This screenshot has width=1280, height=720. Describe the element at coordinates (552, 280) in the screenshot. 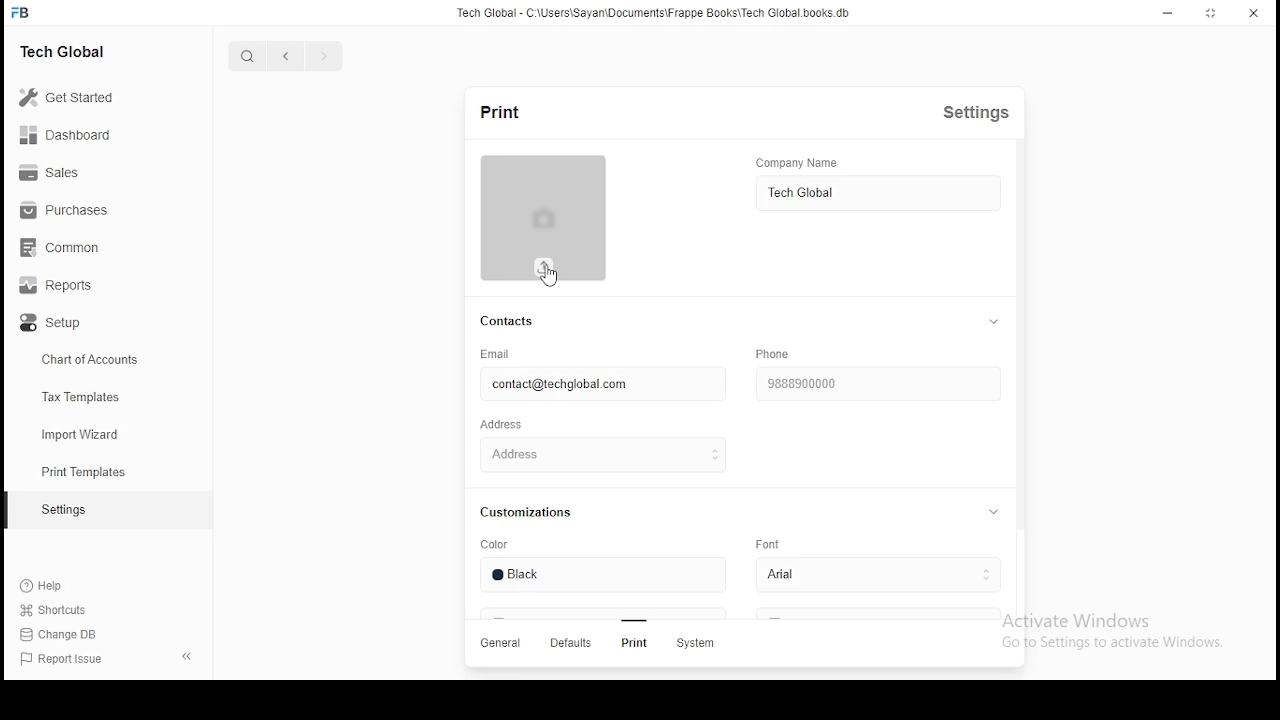

I see `cursor` at that location.